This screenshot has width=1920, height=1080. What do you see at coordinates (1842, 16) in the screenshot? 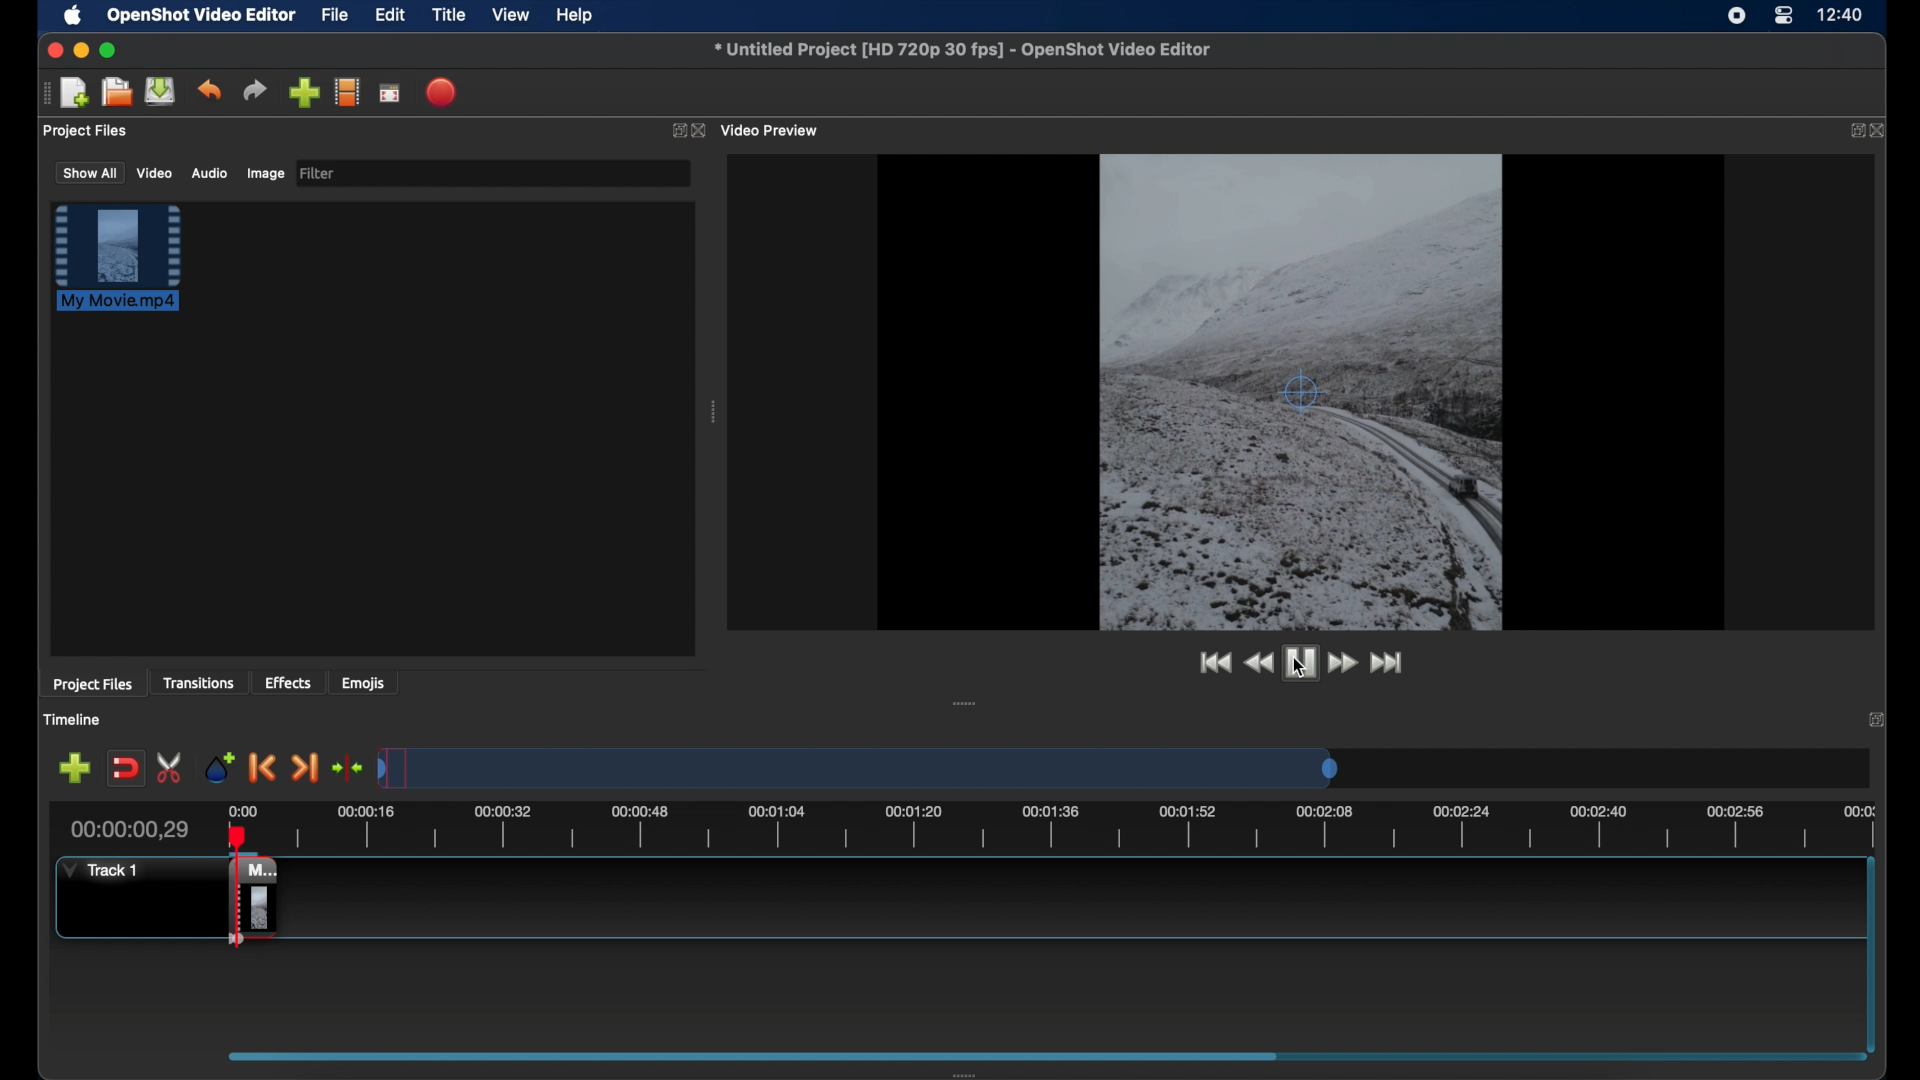
I see `time` at bounding box center [1842, 16].